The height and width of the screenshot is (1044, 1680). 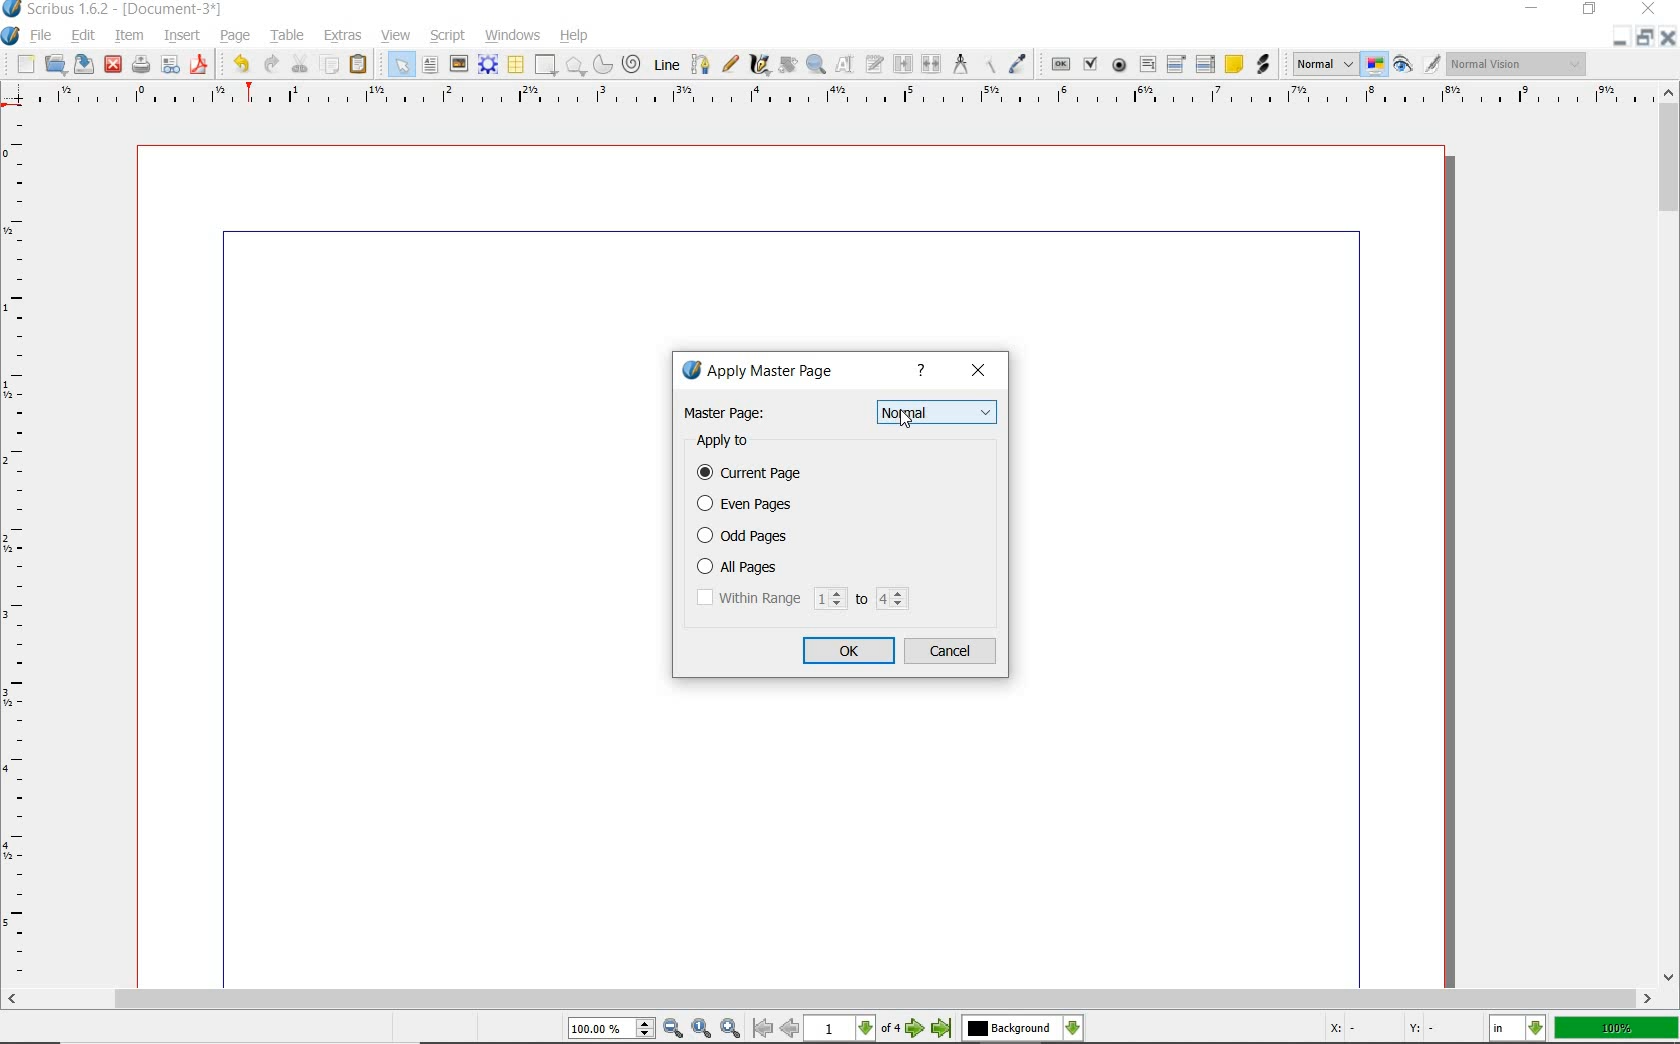 I want to click on new, so click(x=24, y=65).